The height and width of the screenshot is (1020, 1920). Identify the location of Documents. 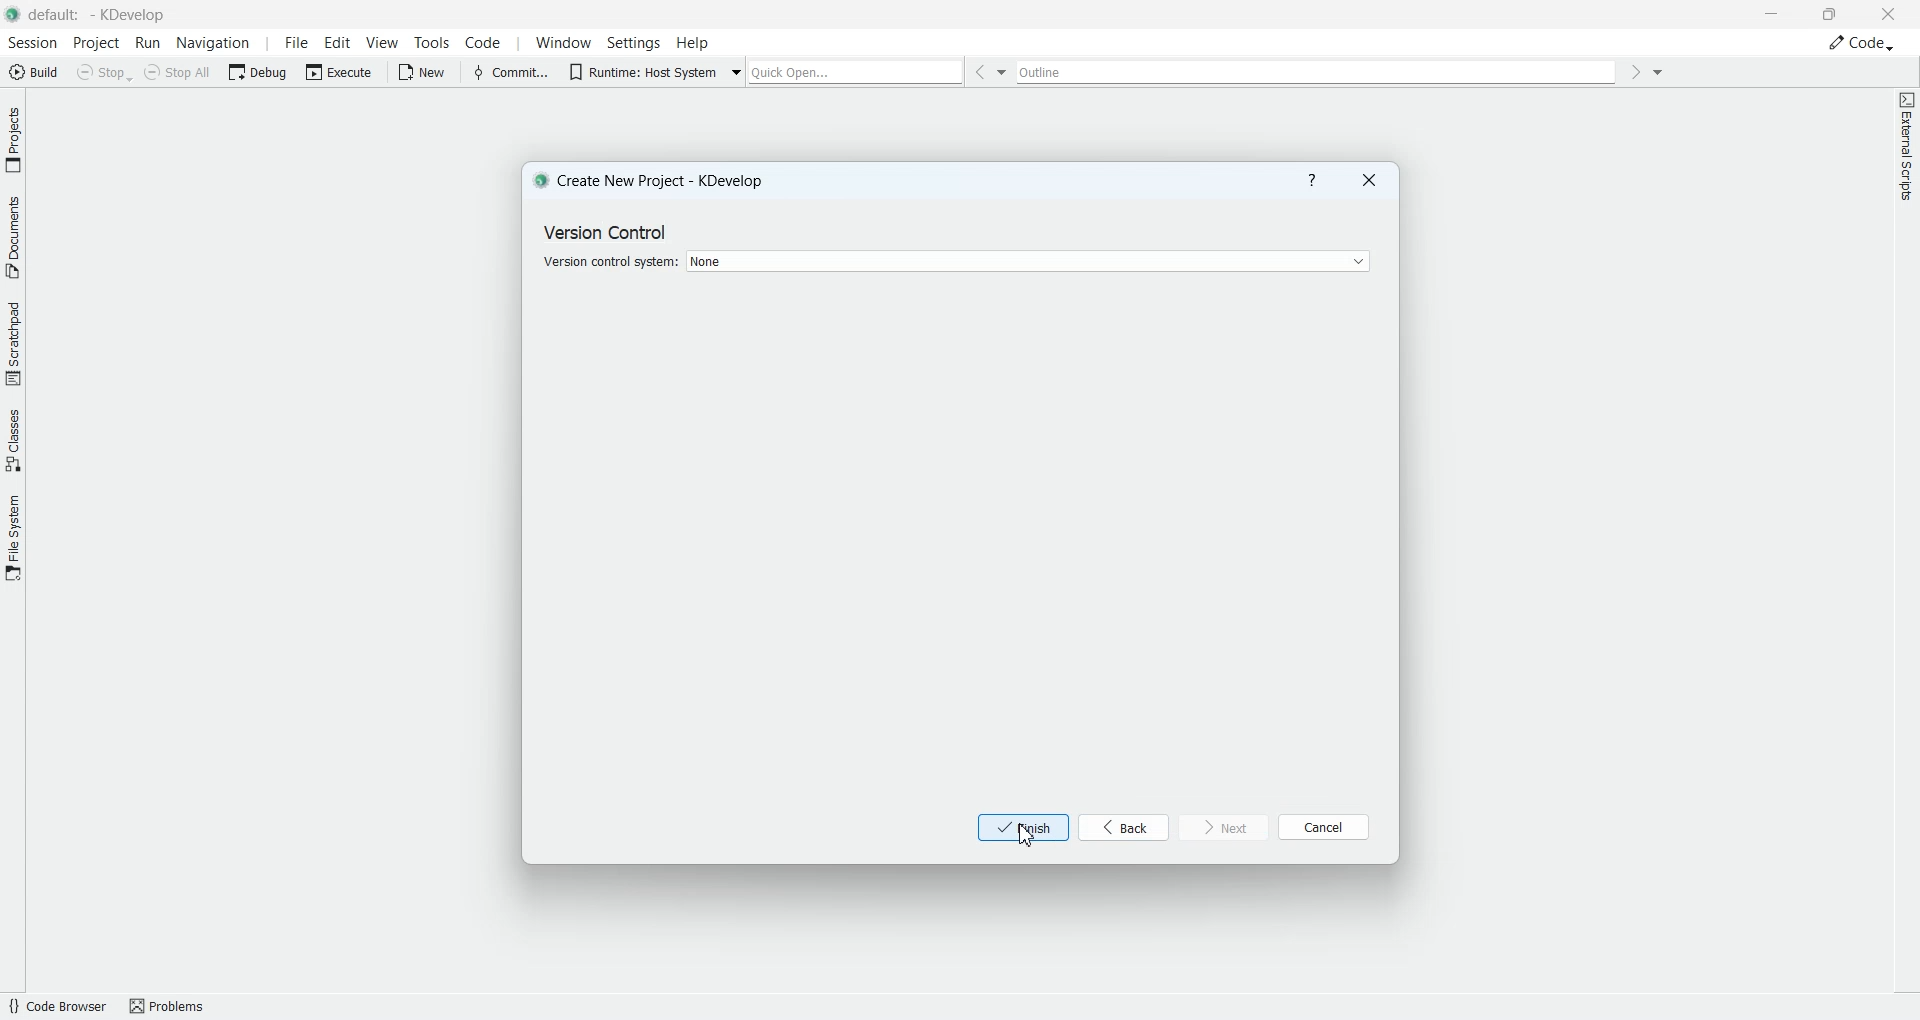
(13, 235).